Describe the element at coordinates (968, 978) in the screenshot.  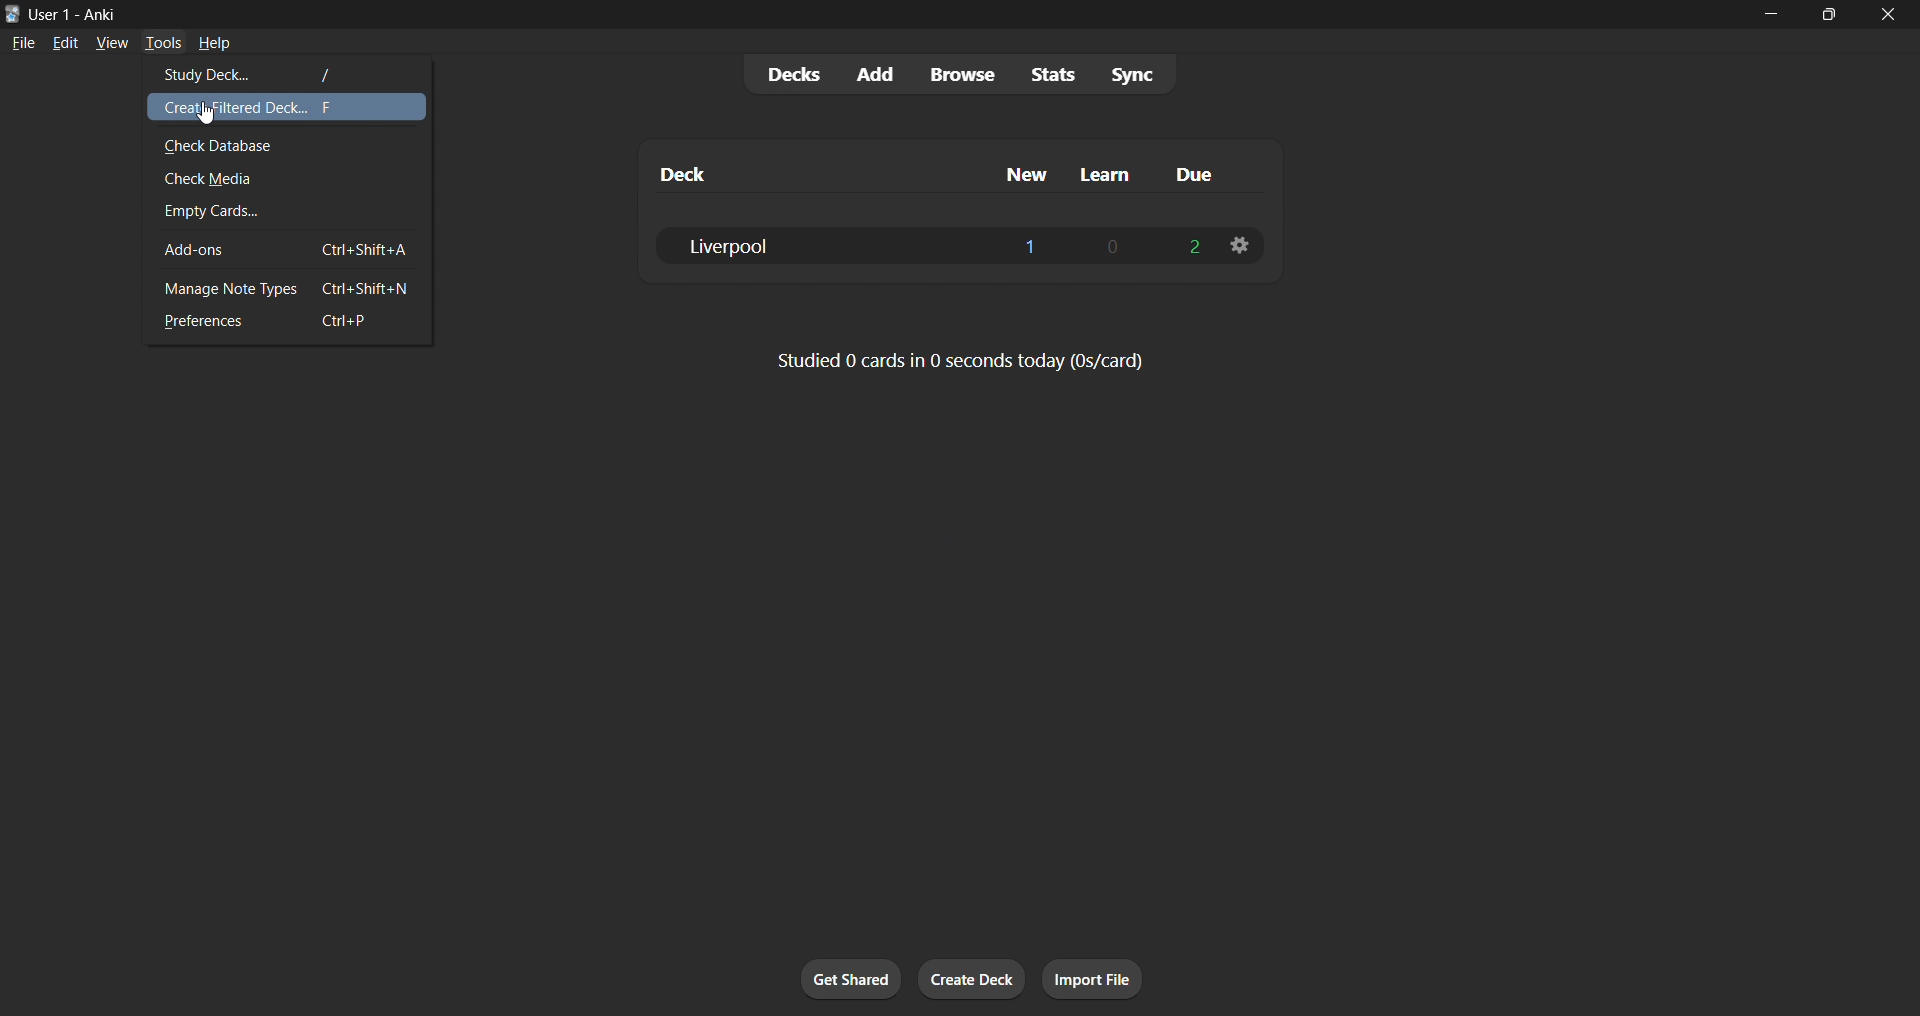
I see `create deck` at that location.